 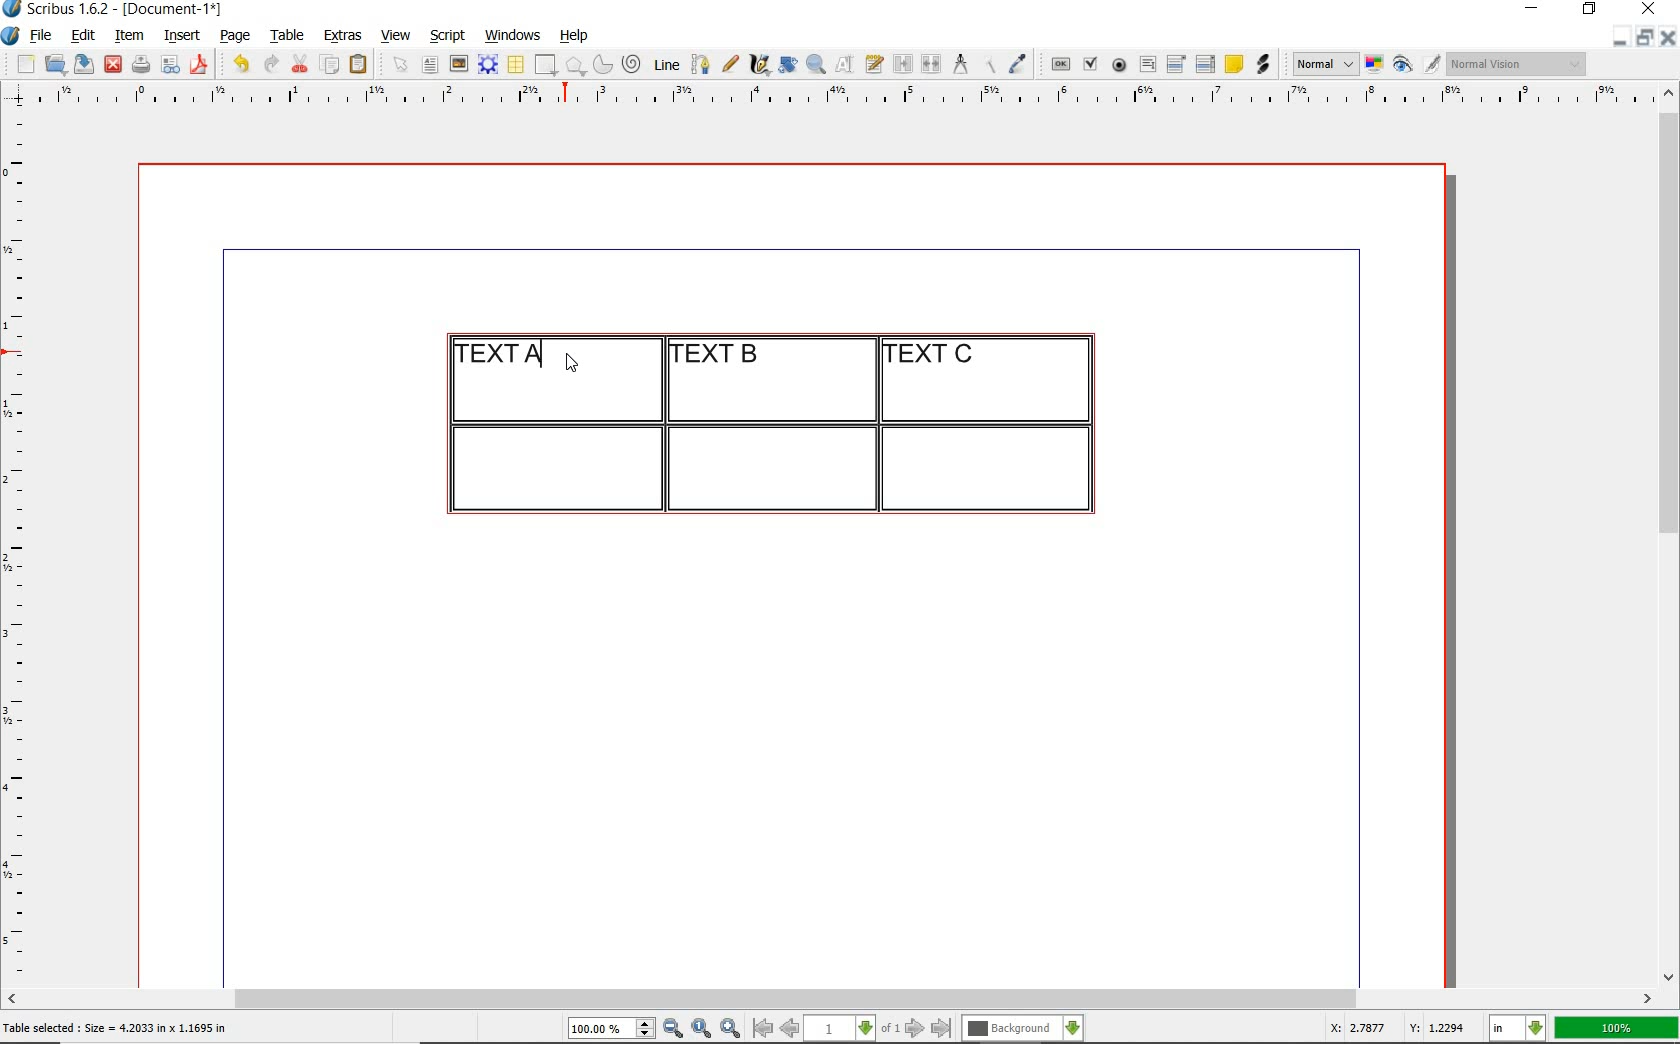 I want to click on toggle color management, so click(x=1376, y=66).